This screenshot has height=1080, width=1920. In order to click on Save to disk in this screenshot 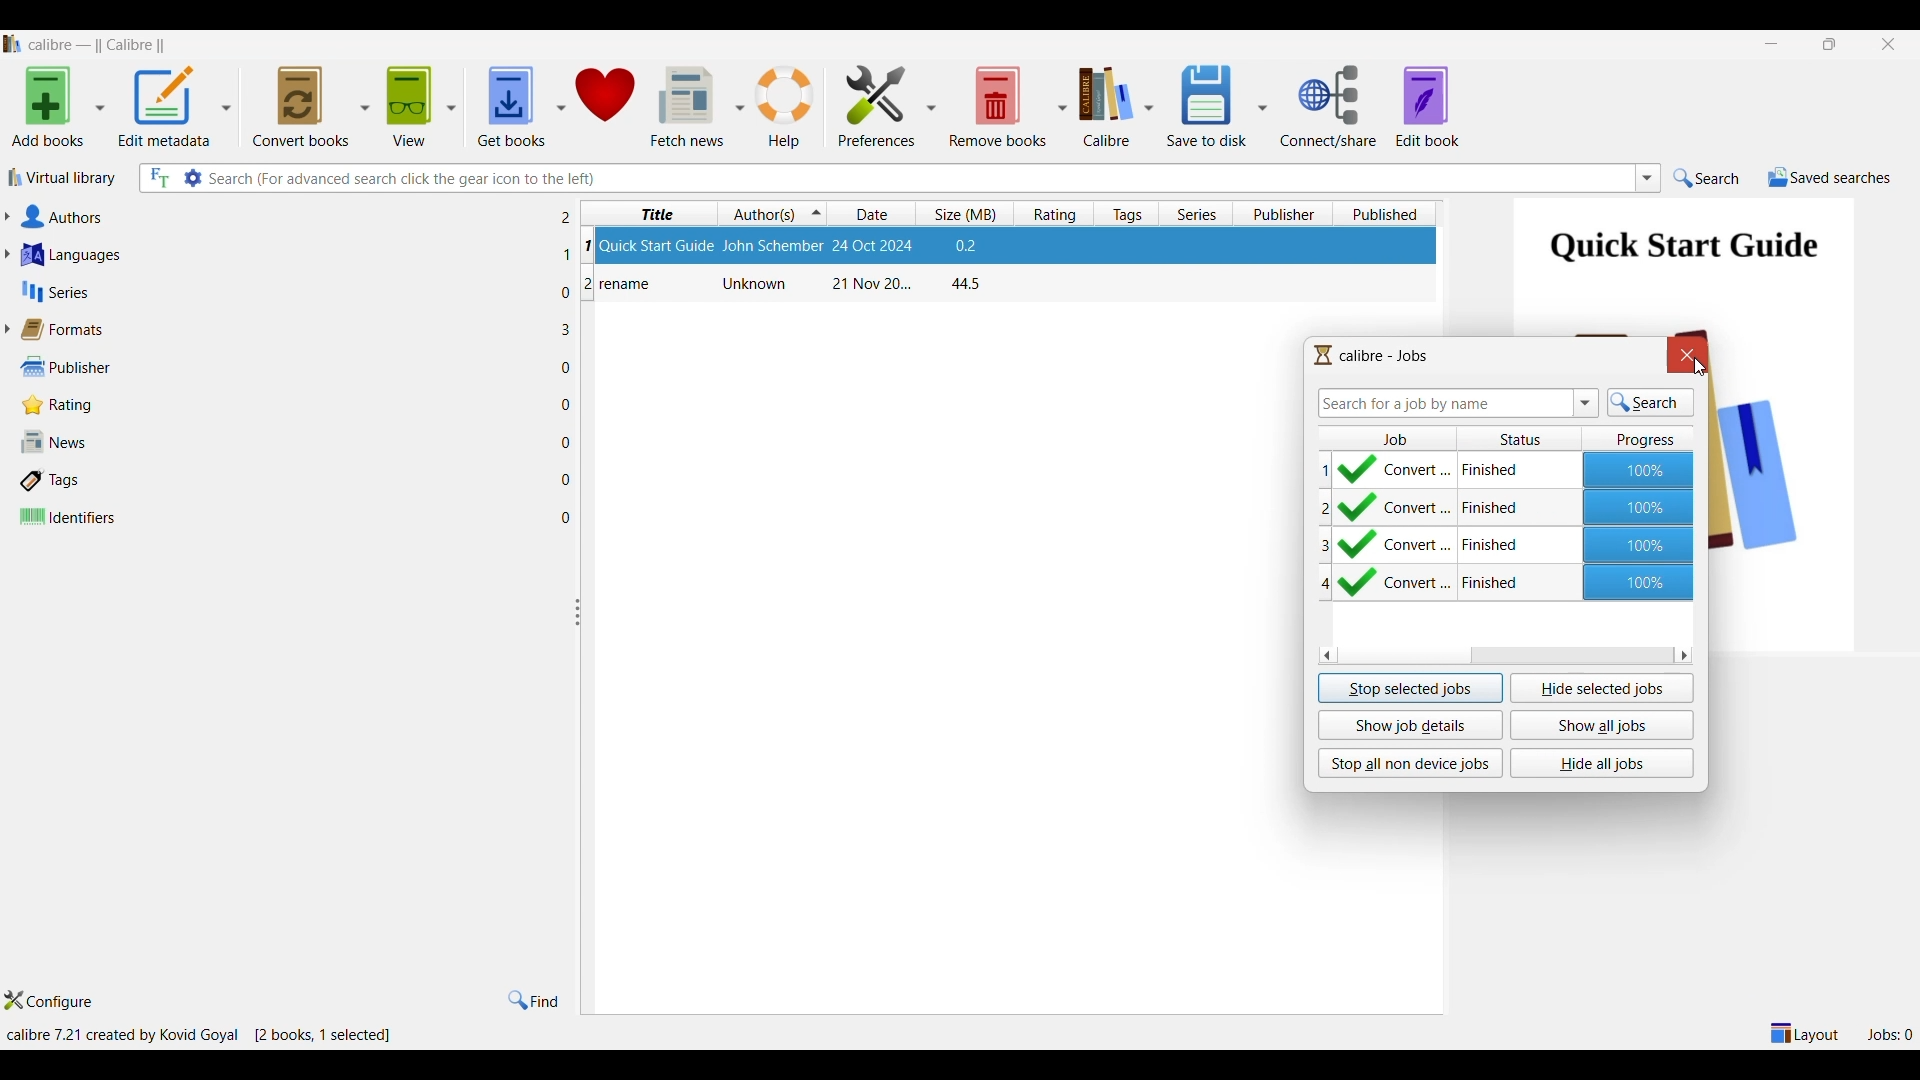, I will do `click(1206, 105)`.